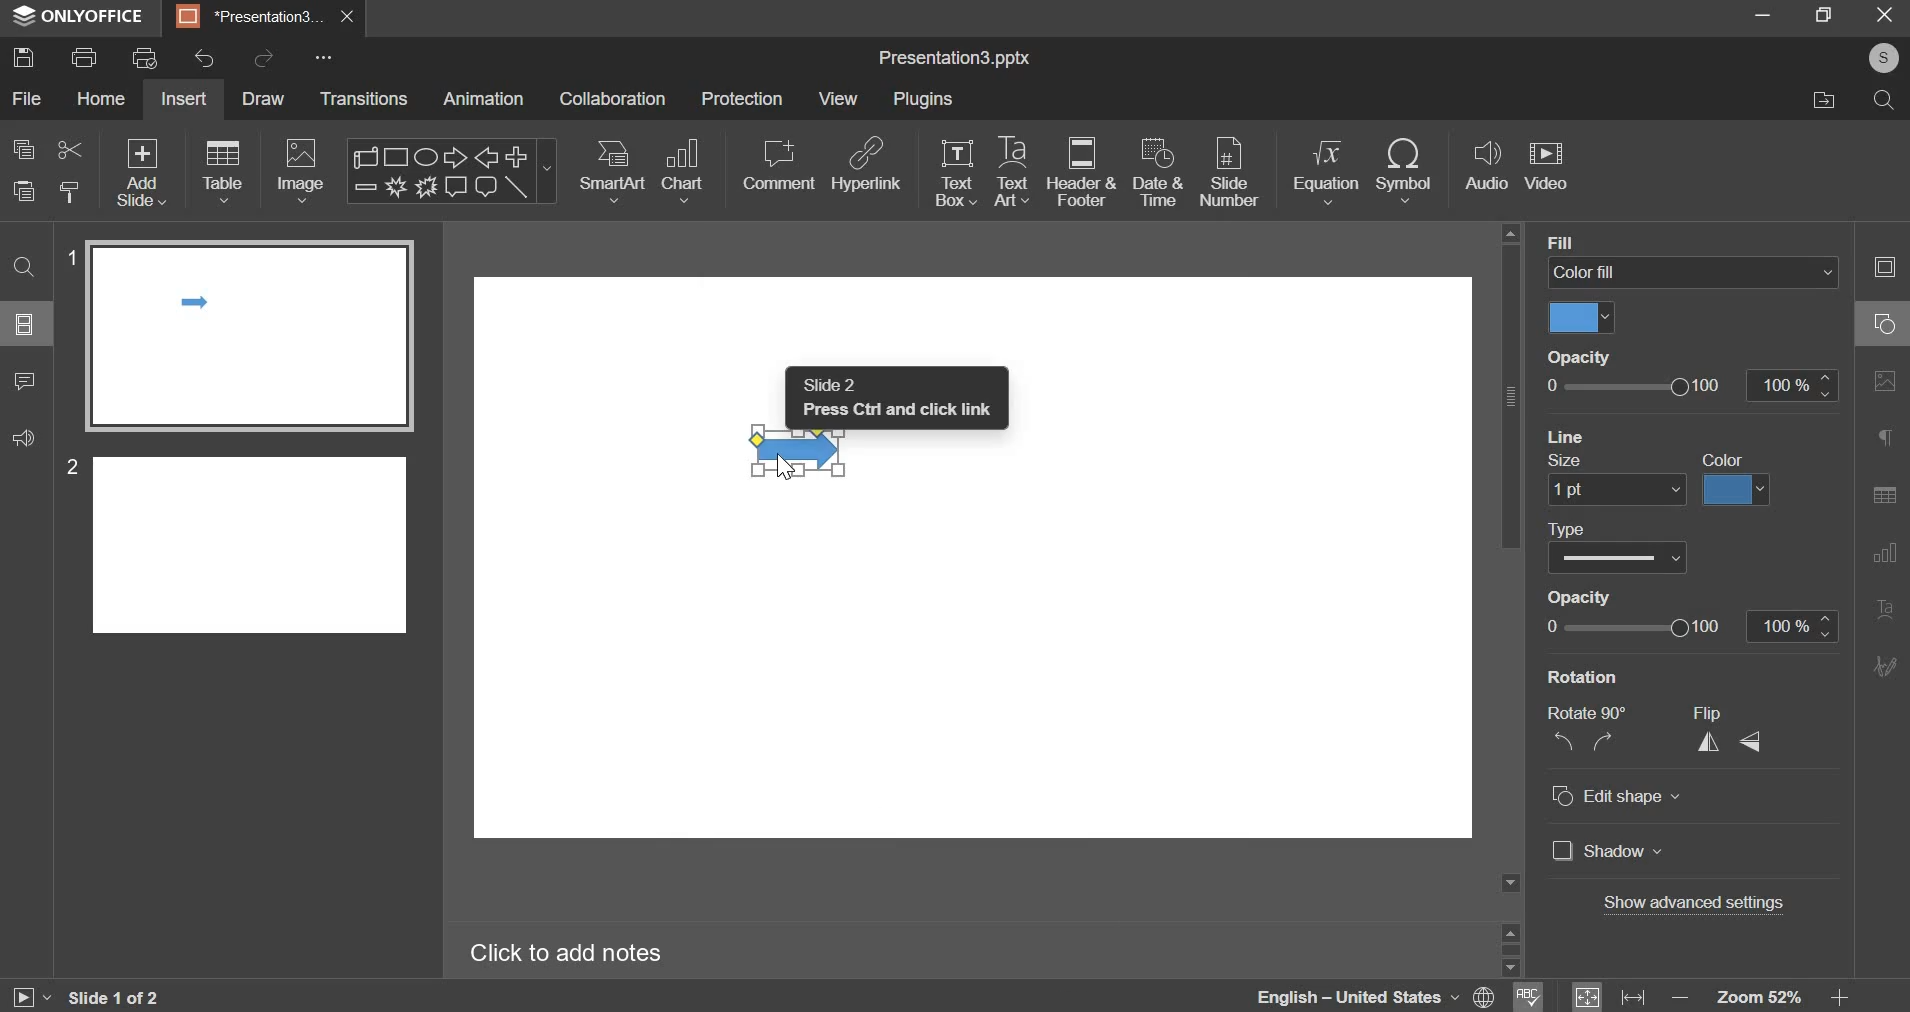 The height and width of the screenshot is (1012, 1910). What do you see at coordinates (1880, 58) in the screenshot?
I see `account holder` at bounding box center [1880, 58].